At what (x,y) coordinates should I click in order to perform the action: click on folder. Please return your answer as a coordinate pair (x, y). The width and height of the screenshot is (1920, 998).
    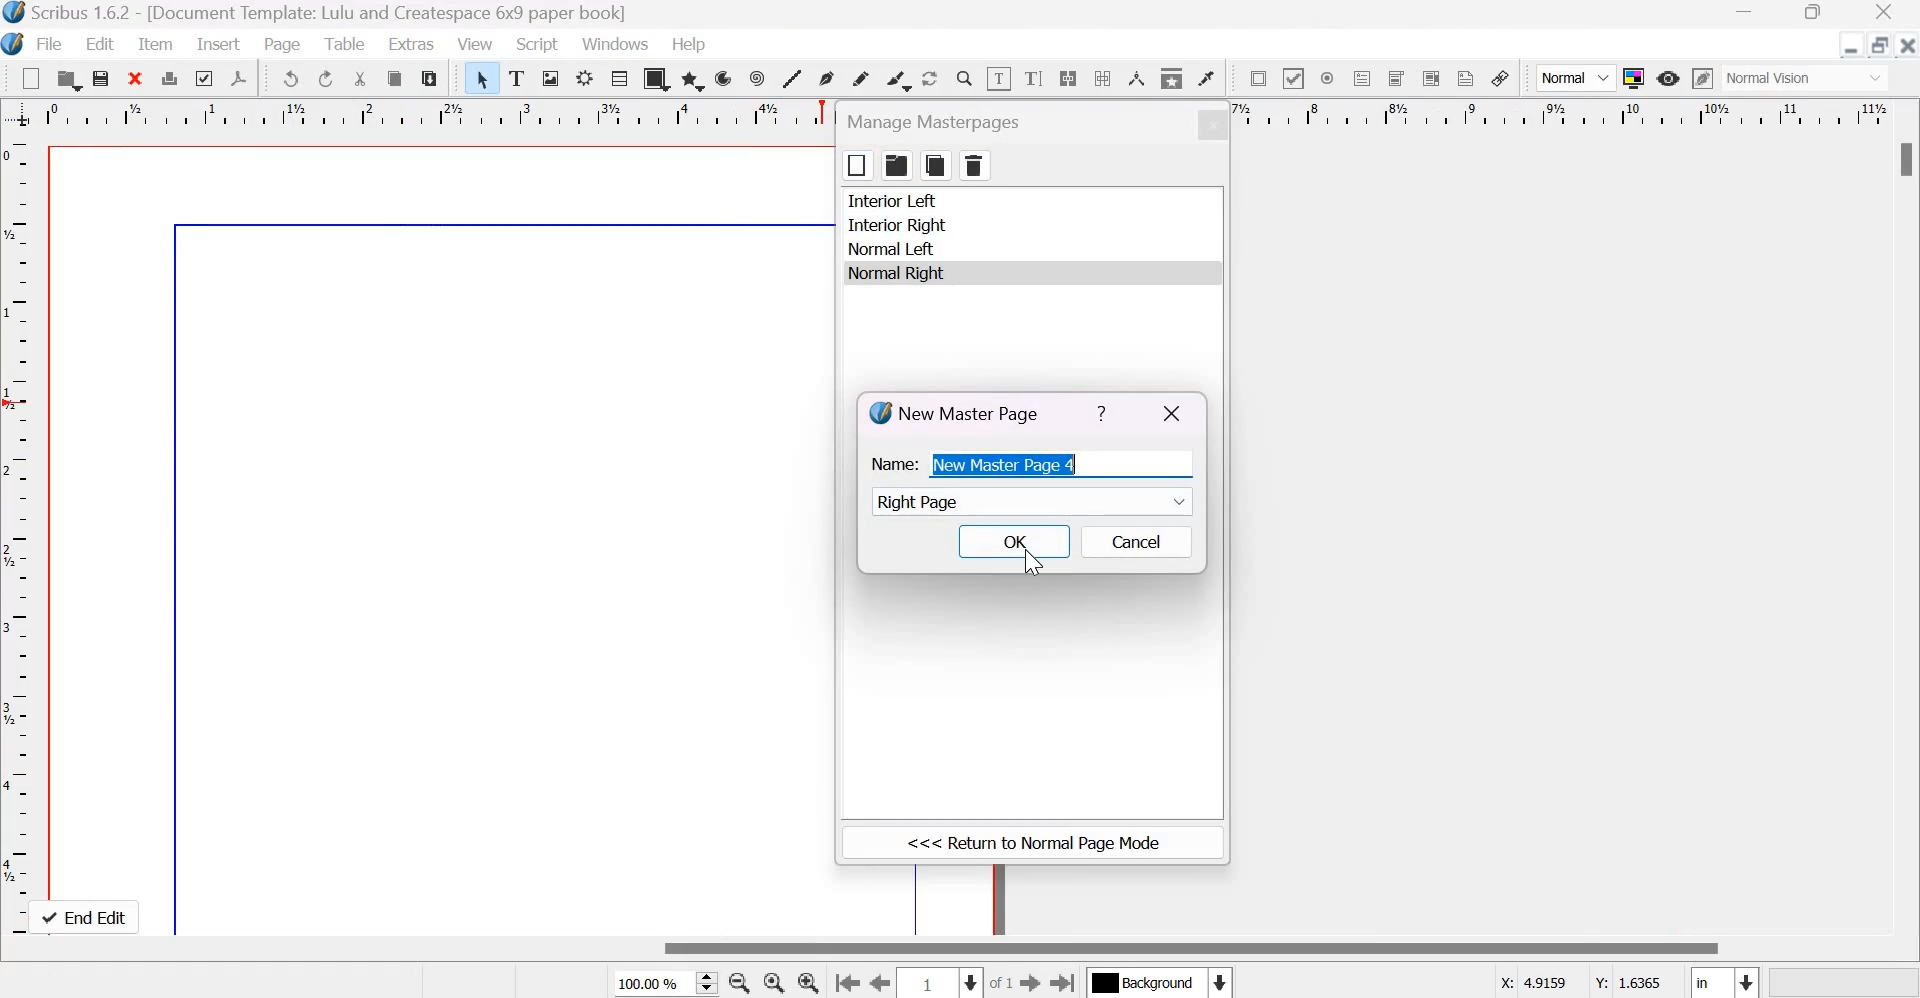
    Looking at the image, I should click on (897, 165).